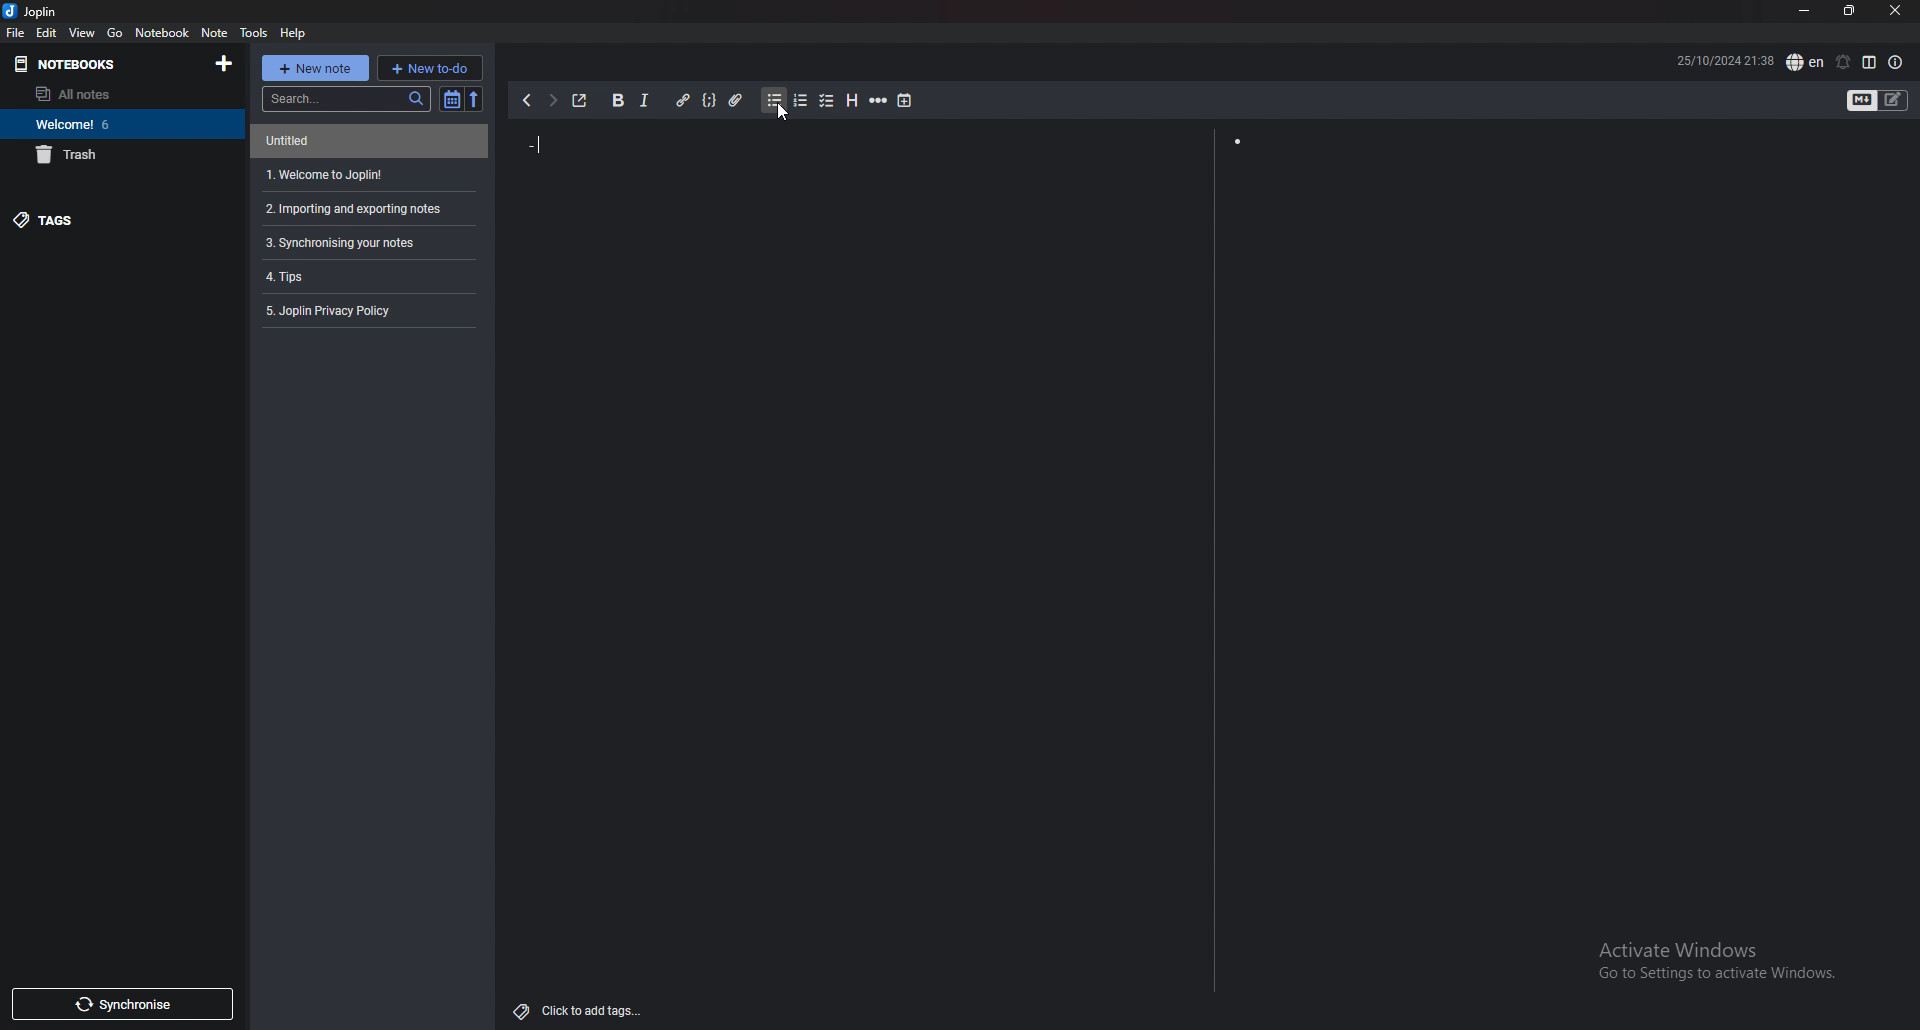 This screenshot has width=1920, height=1030. Describe the element at coordinates (112, 32) in the screenshot. I see `Go` at that location.